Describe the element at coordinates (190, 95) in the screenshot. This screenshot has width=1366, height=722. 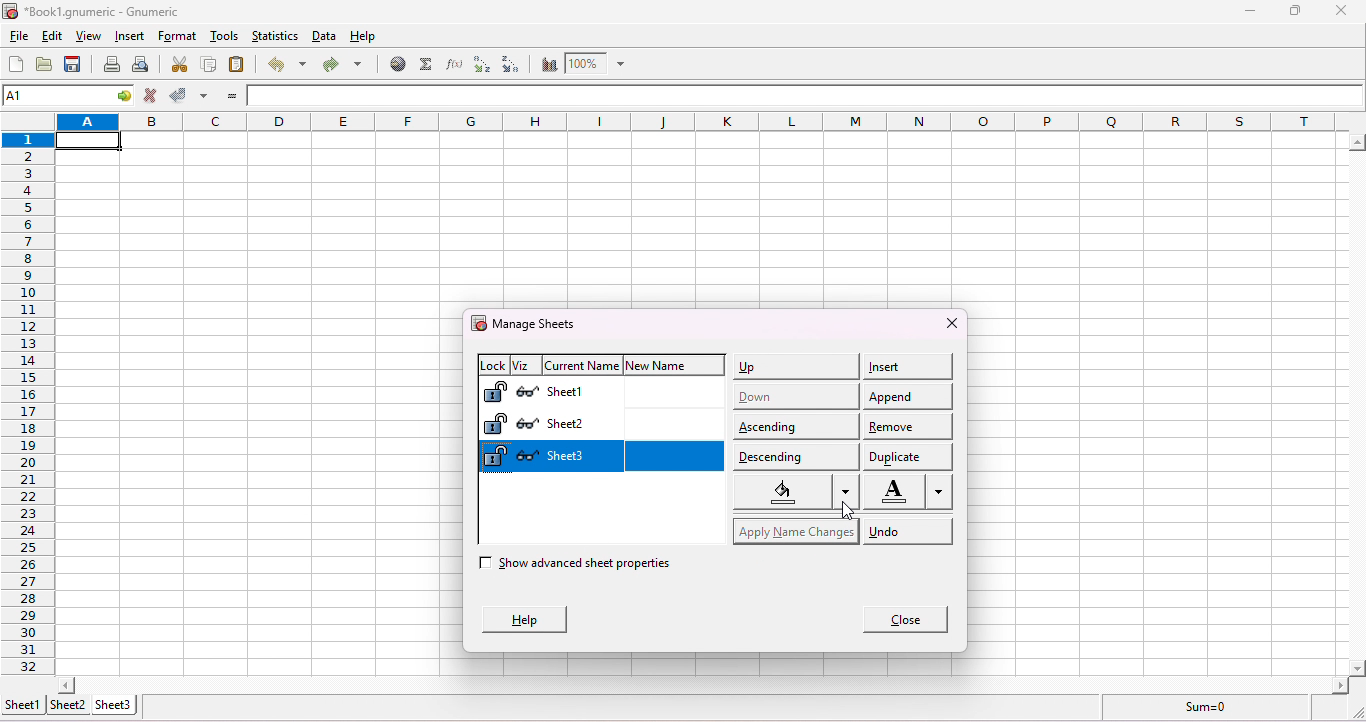
I see `accept change` at that location.